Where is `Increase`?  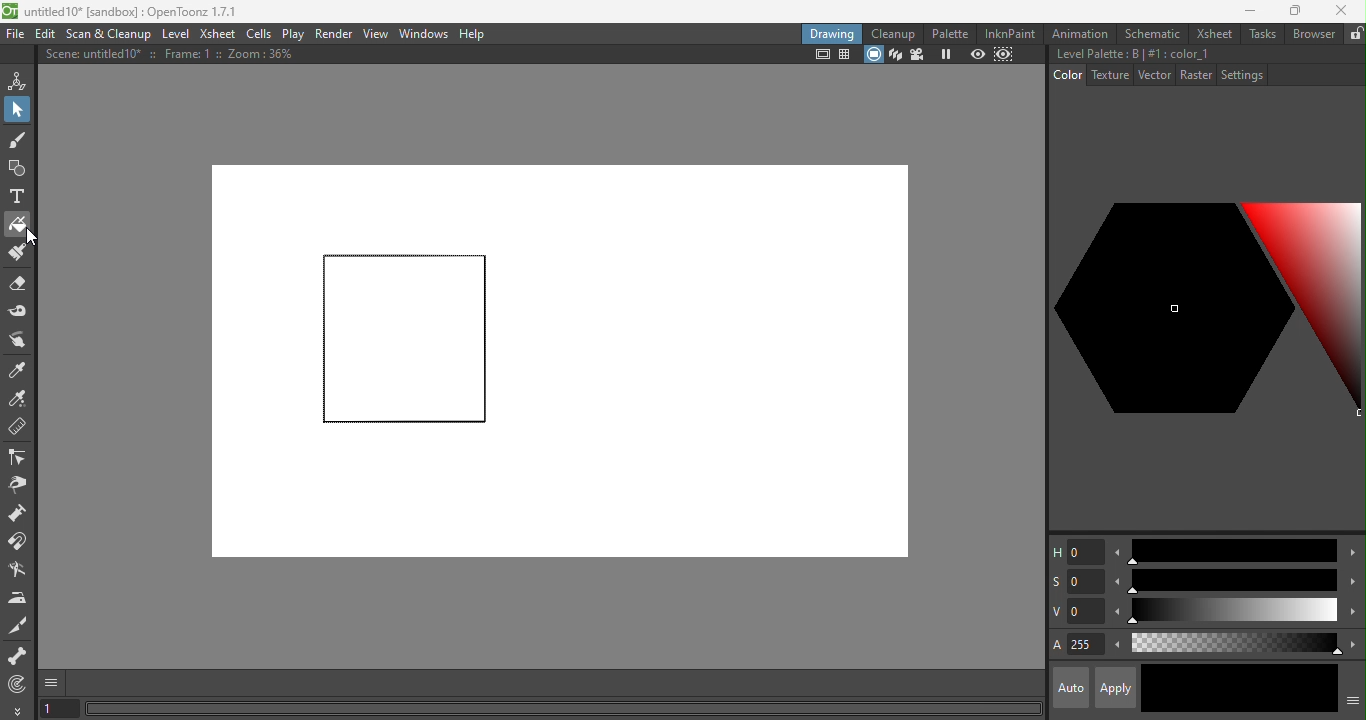
Increase is located at coordinates (1353, 613).